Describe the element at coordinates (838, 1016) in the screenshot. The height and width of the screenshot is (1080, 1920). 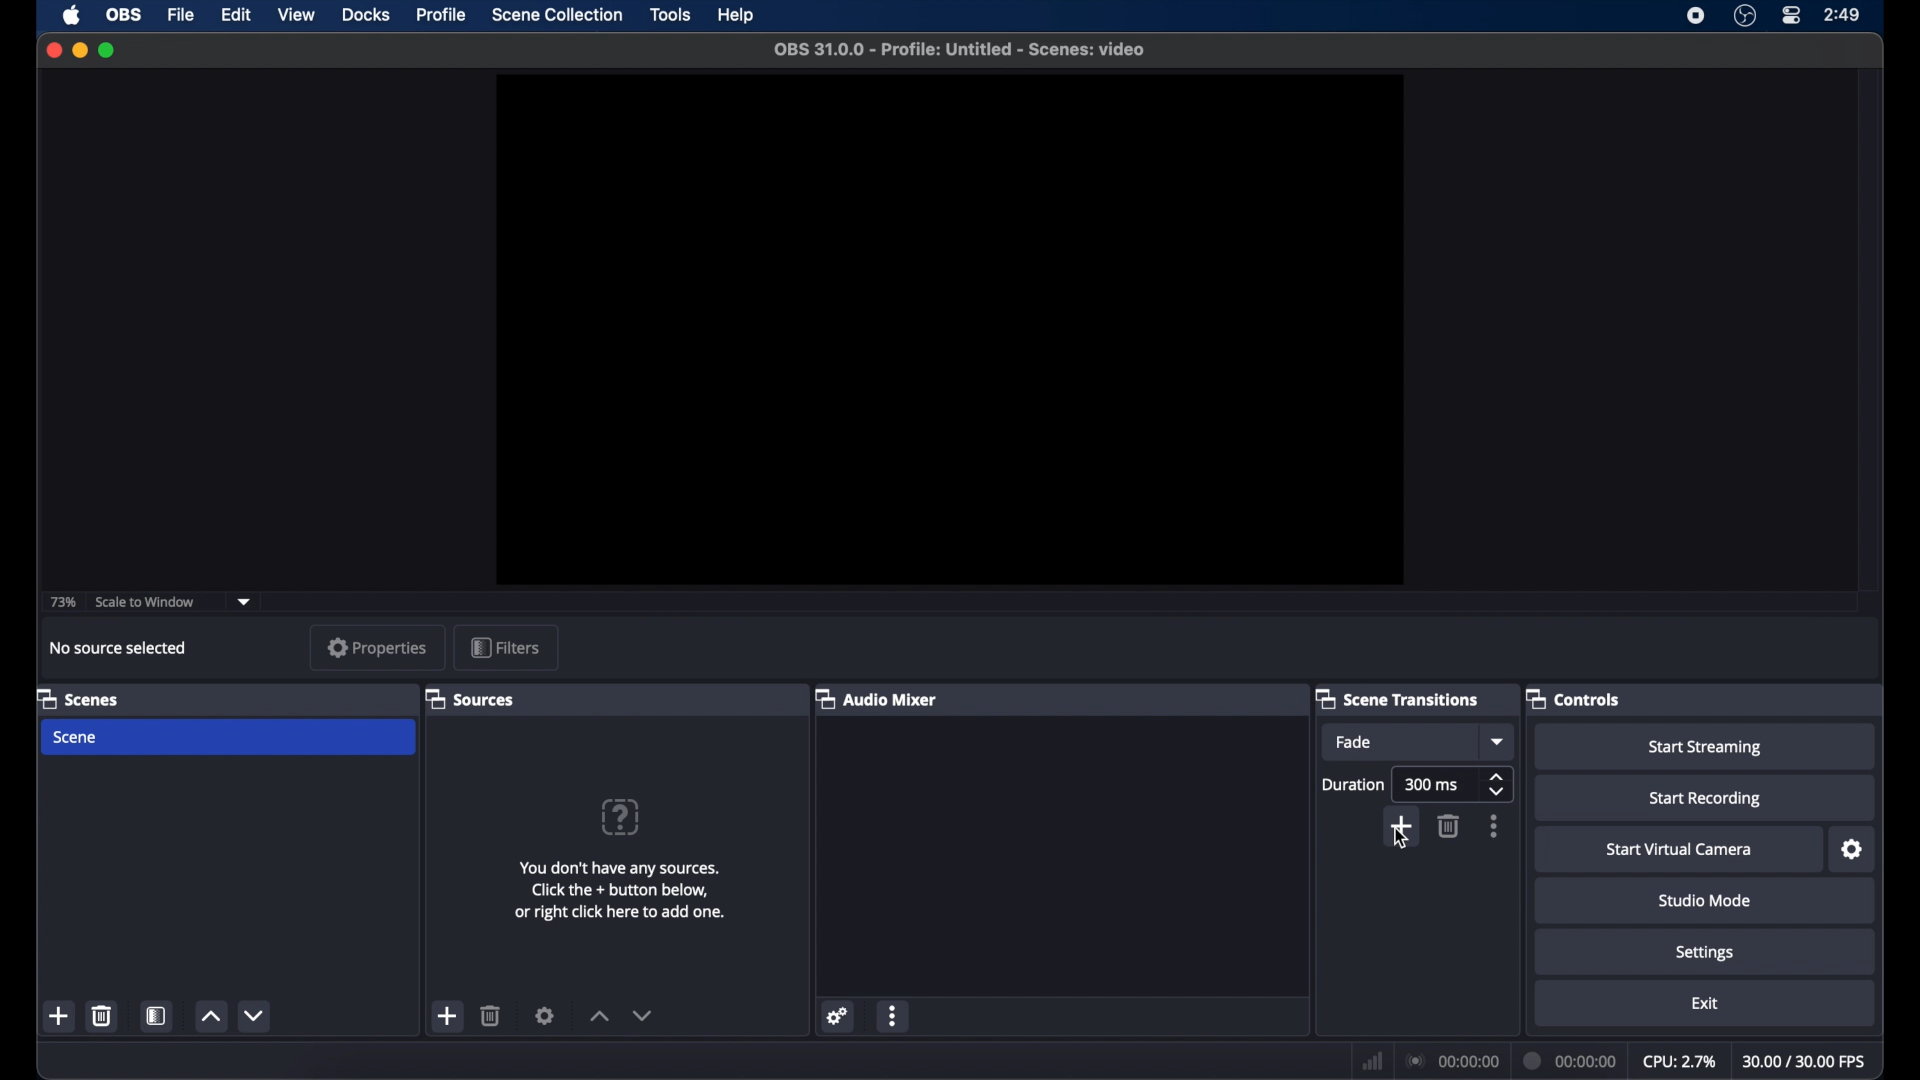
I see `settings` at that location.